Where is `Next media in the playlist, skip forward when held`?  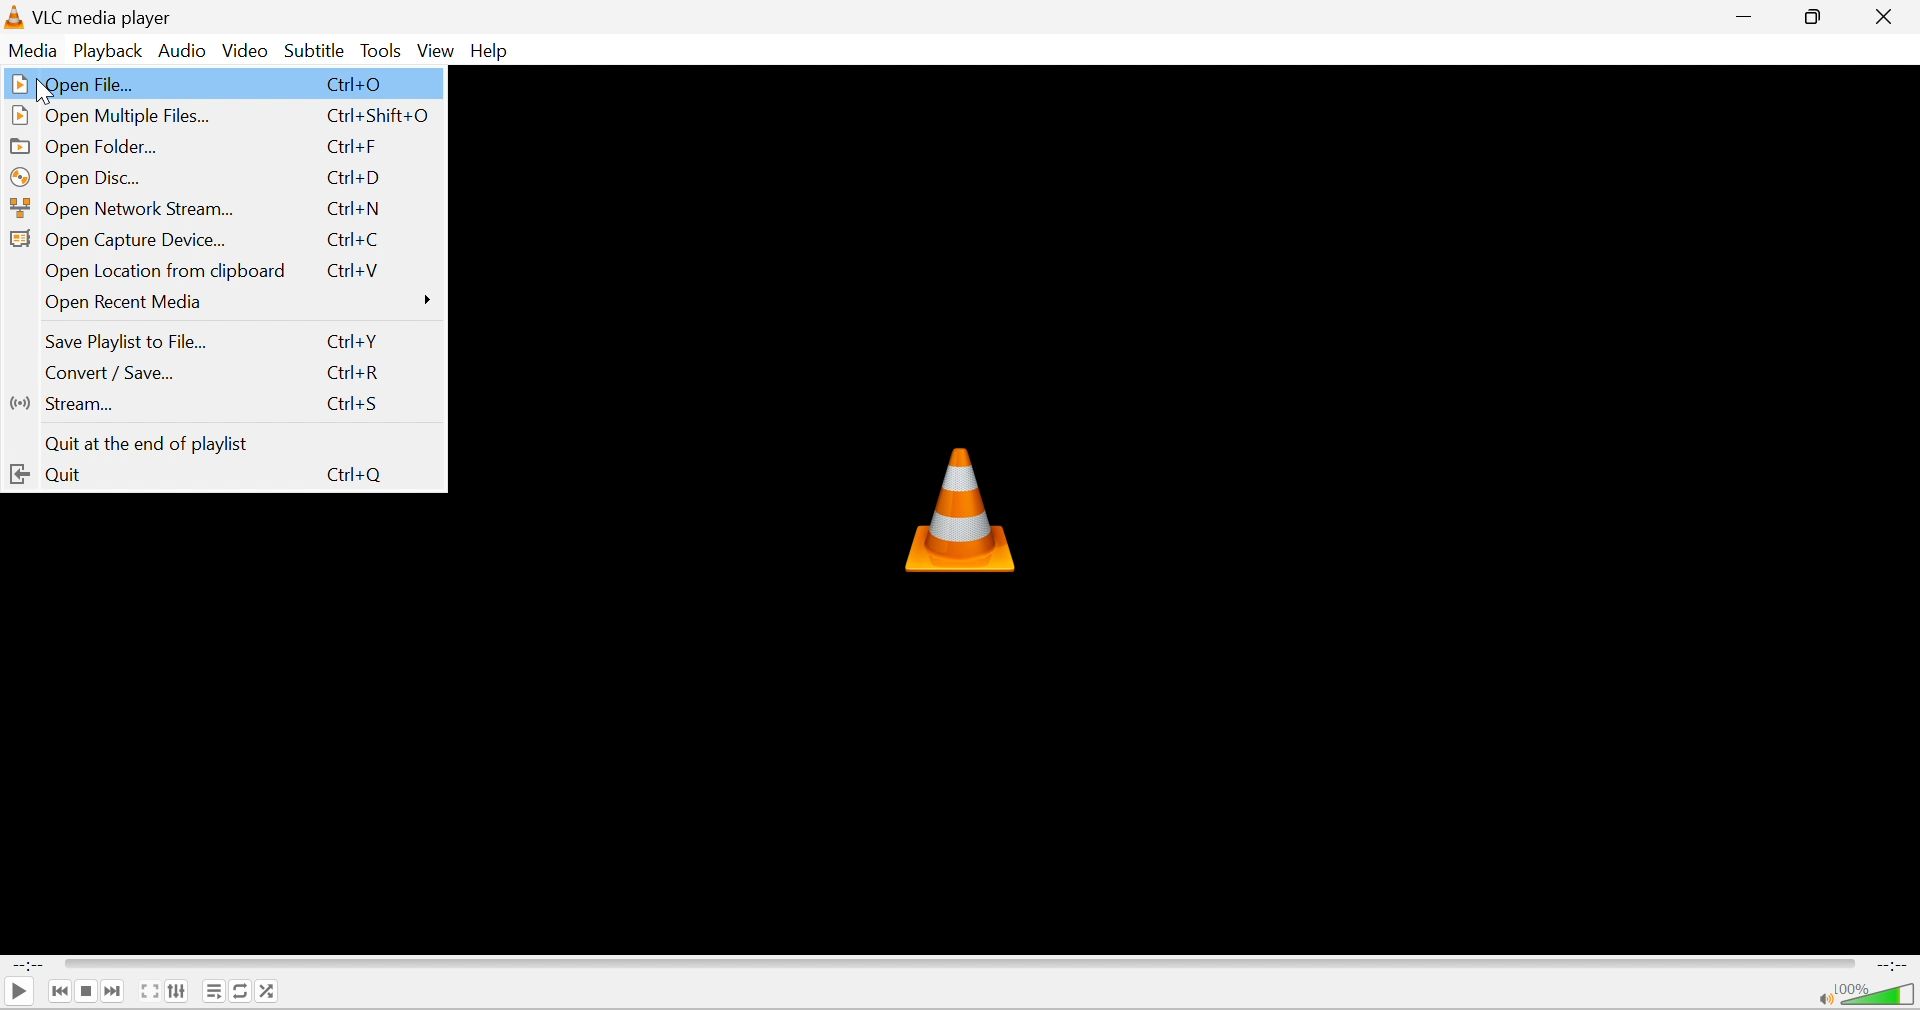 Next media in the playlist, skip forward when held is located at coordinates (114, 990).